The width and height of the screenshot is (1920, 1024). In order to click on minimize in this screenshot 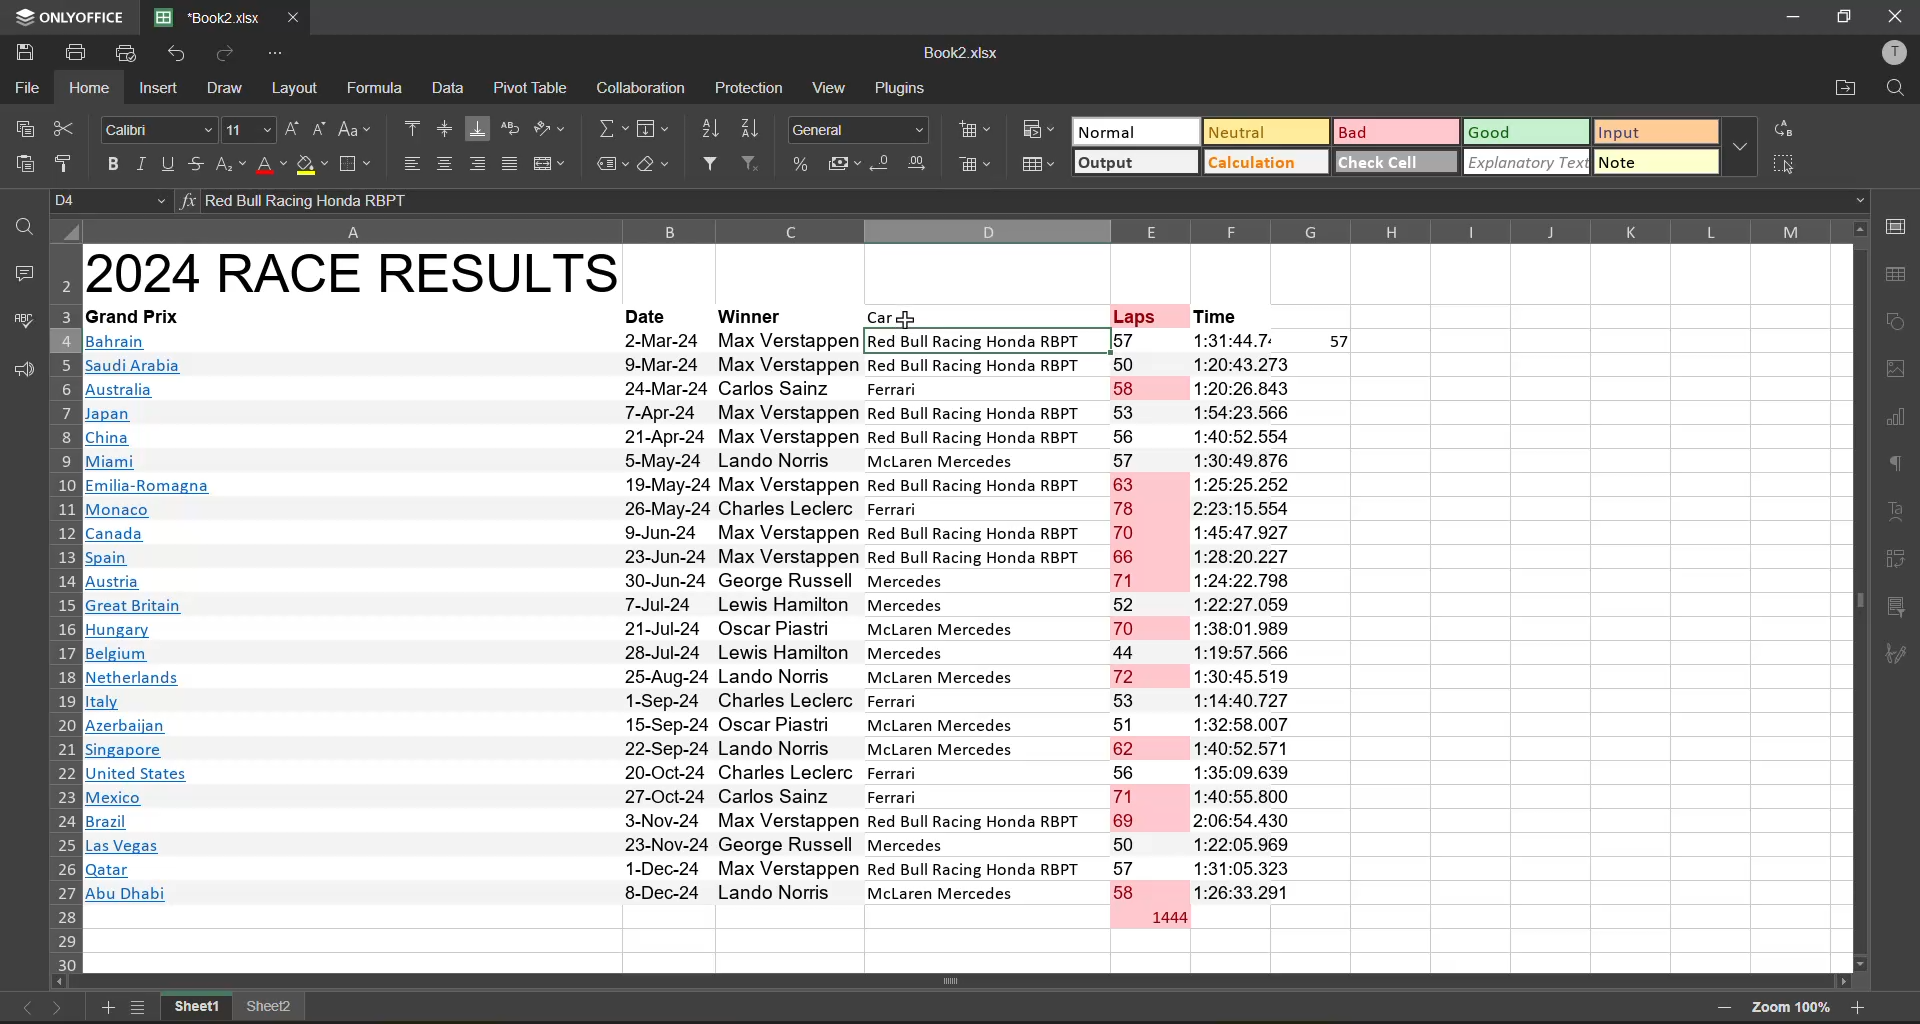, I will do `click(1792, 18)`.